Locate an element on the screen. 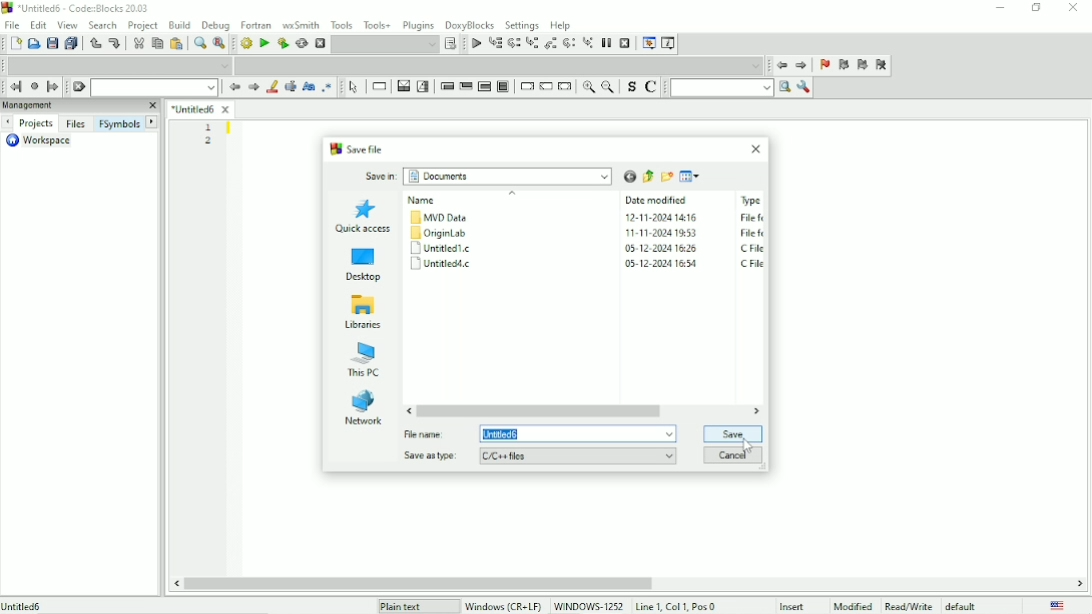  Libraries is located at coordinates (365, 313).